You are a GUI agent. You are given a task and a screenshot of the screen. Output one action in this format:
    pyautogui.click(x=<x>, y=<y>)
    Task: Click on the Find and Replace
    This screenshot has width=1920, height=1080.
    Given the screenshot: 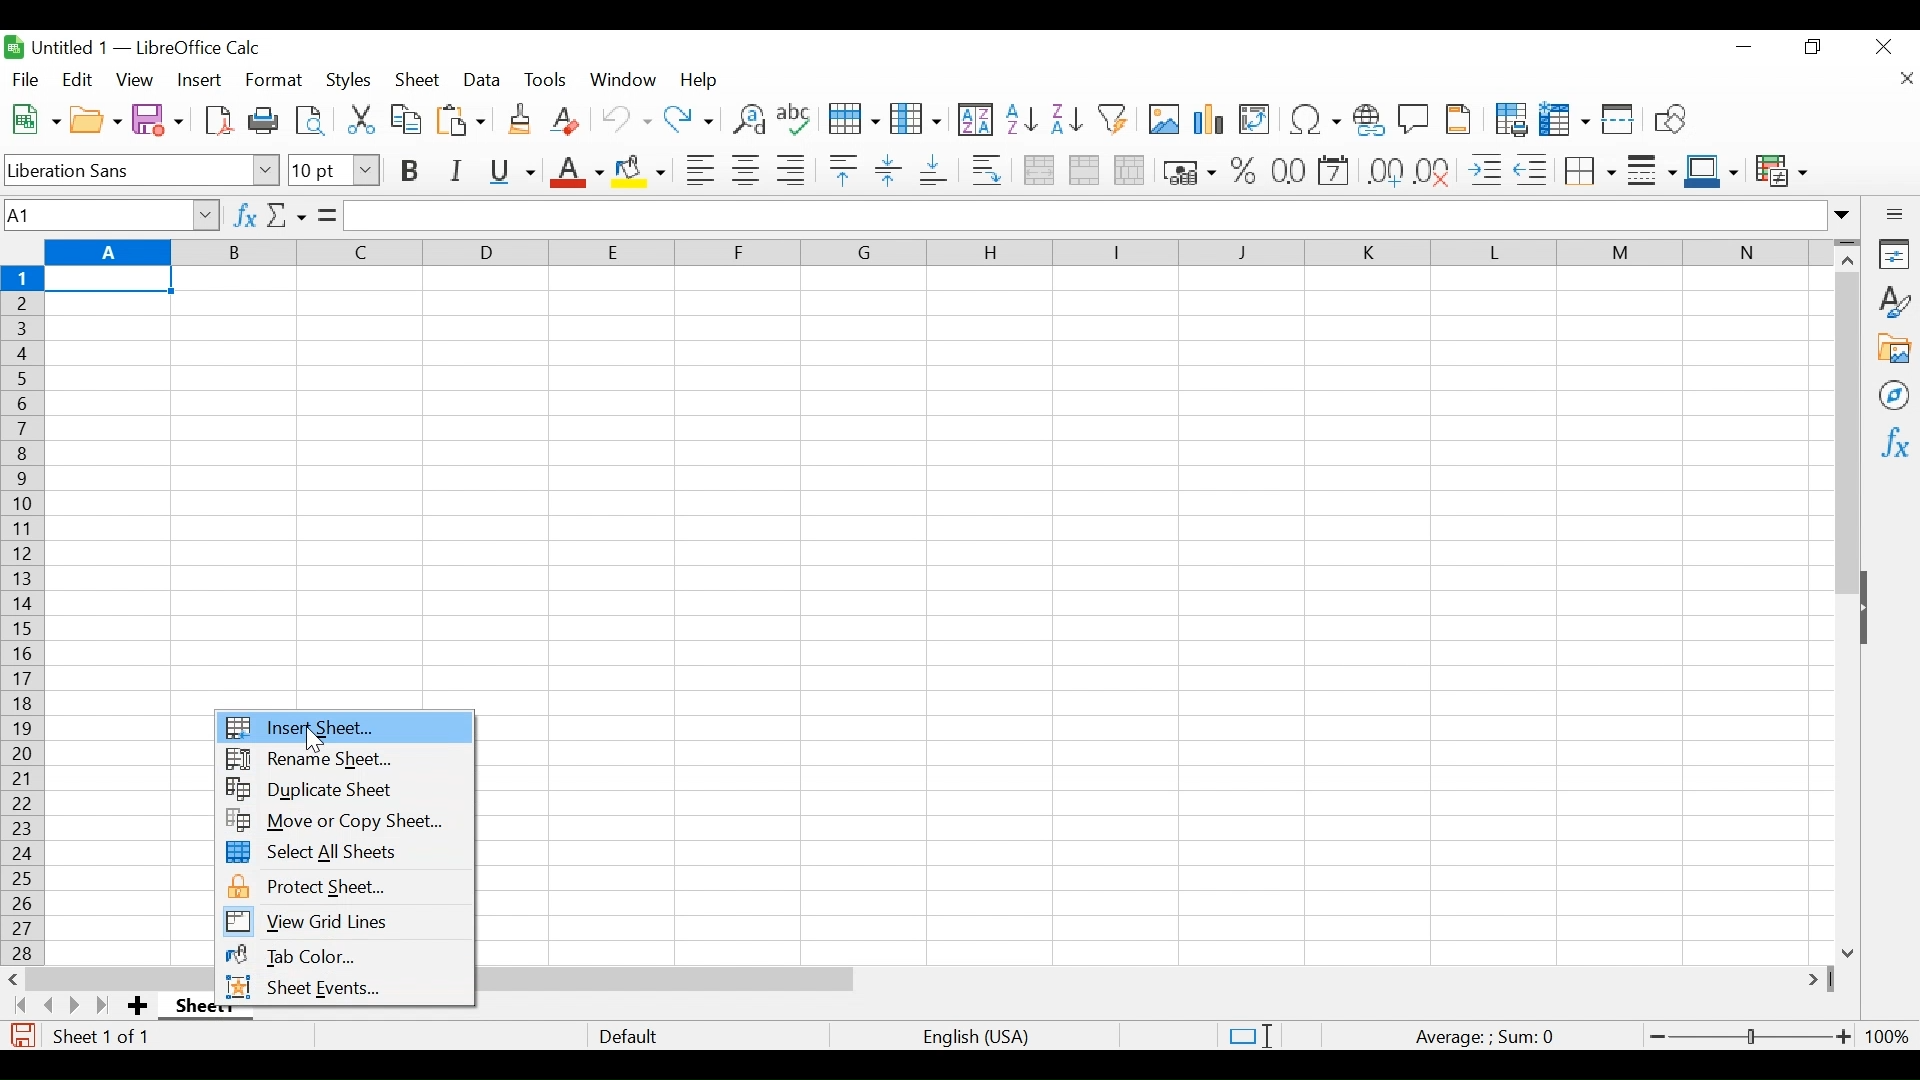 What is the action you would take?
    pyautogui.click(x=745, y=120)
    